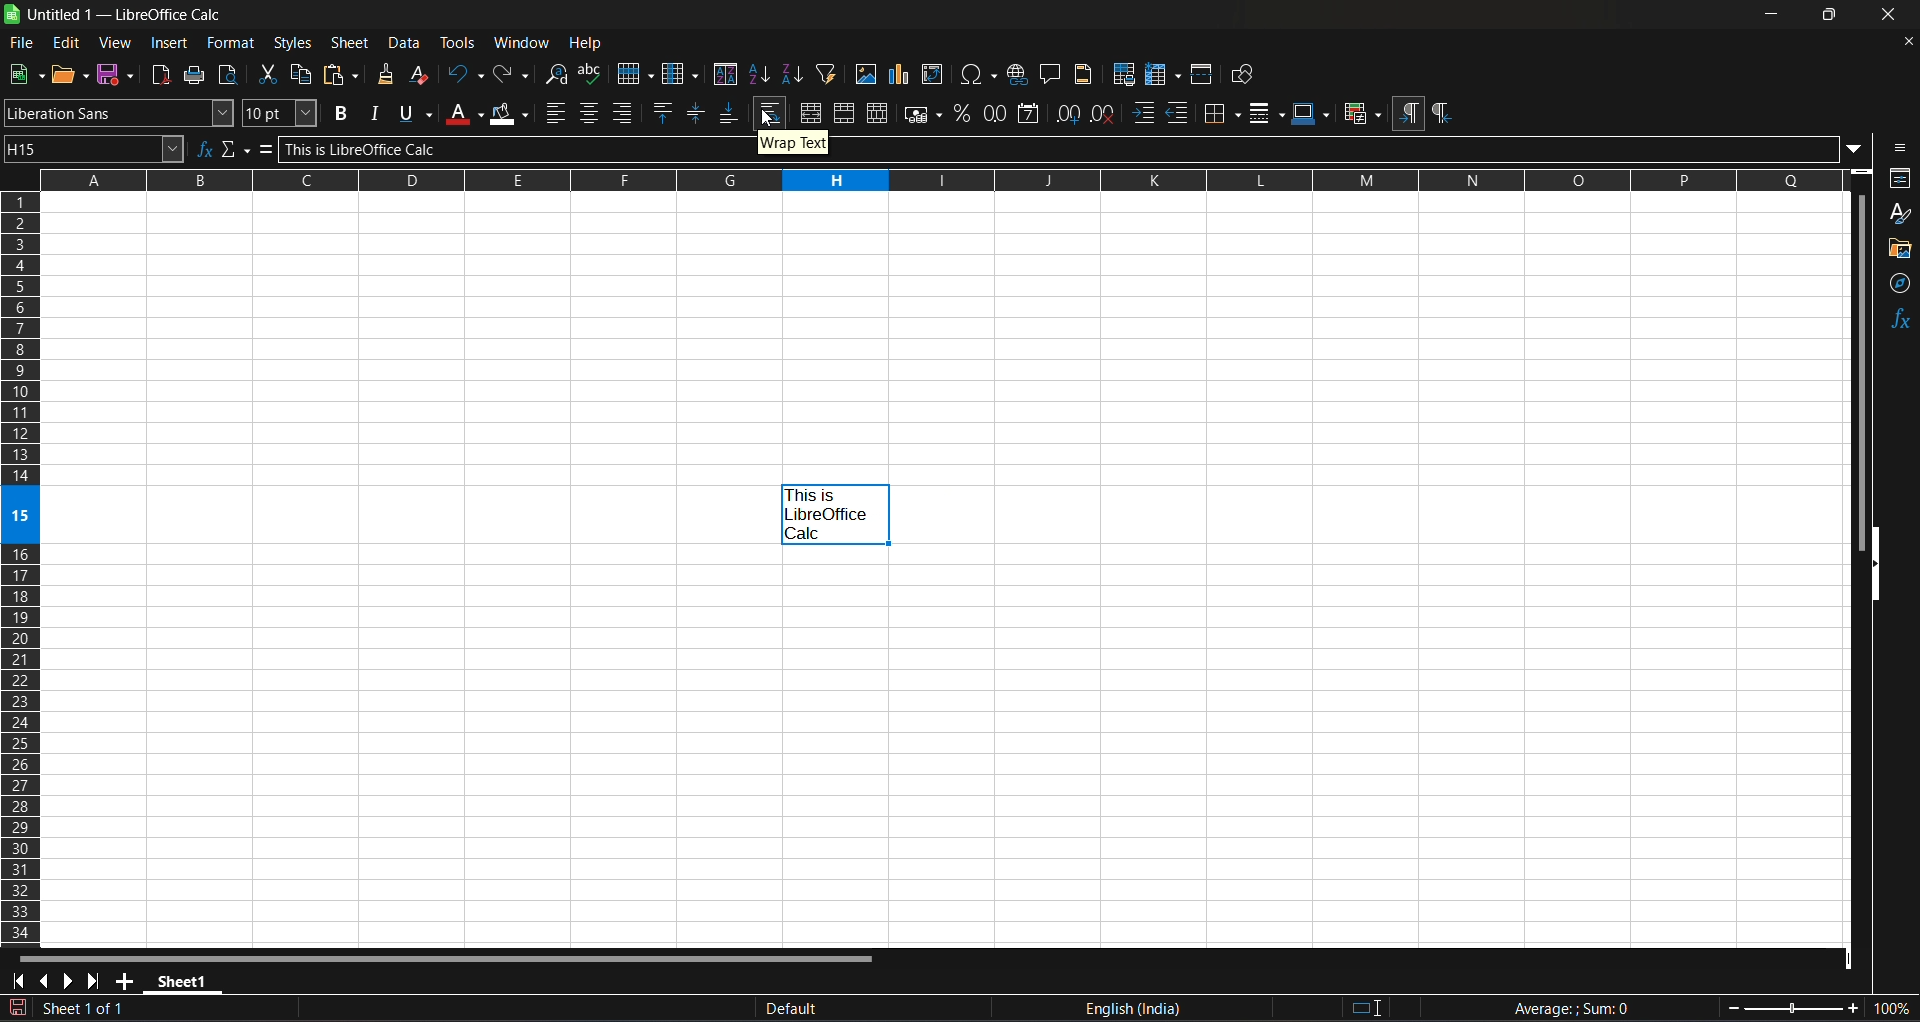 The width and height of the screenshot is (1920, 1022). What do you see at coordinates (227, 76) in the screenshot?
I see `toggle print preview` at bounding box center [227, 76].